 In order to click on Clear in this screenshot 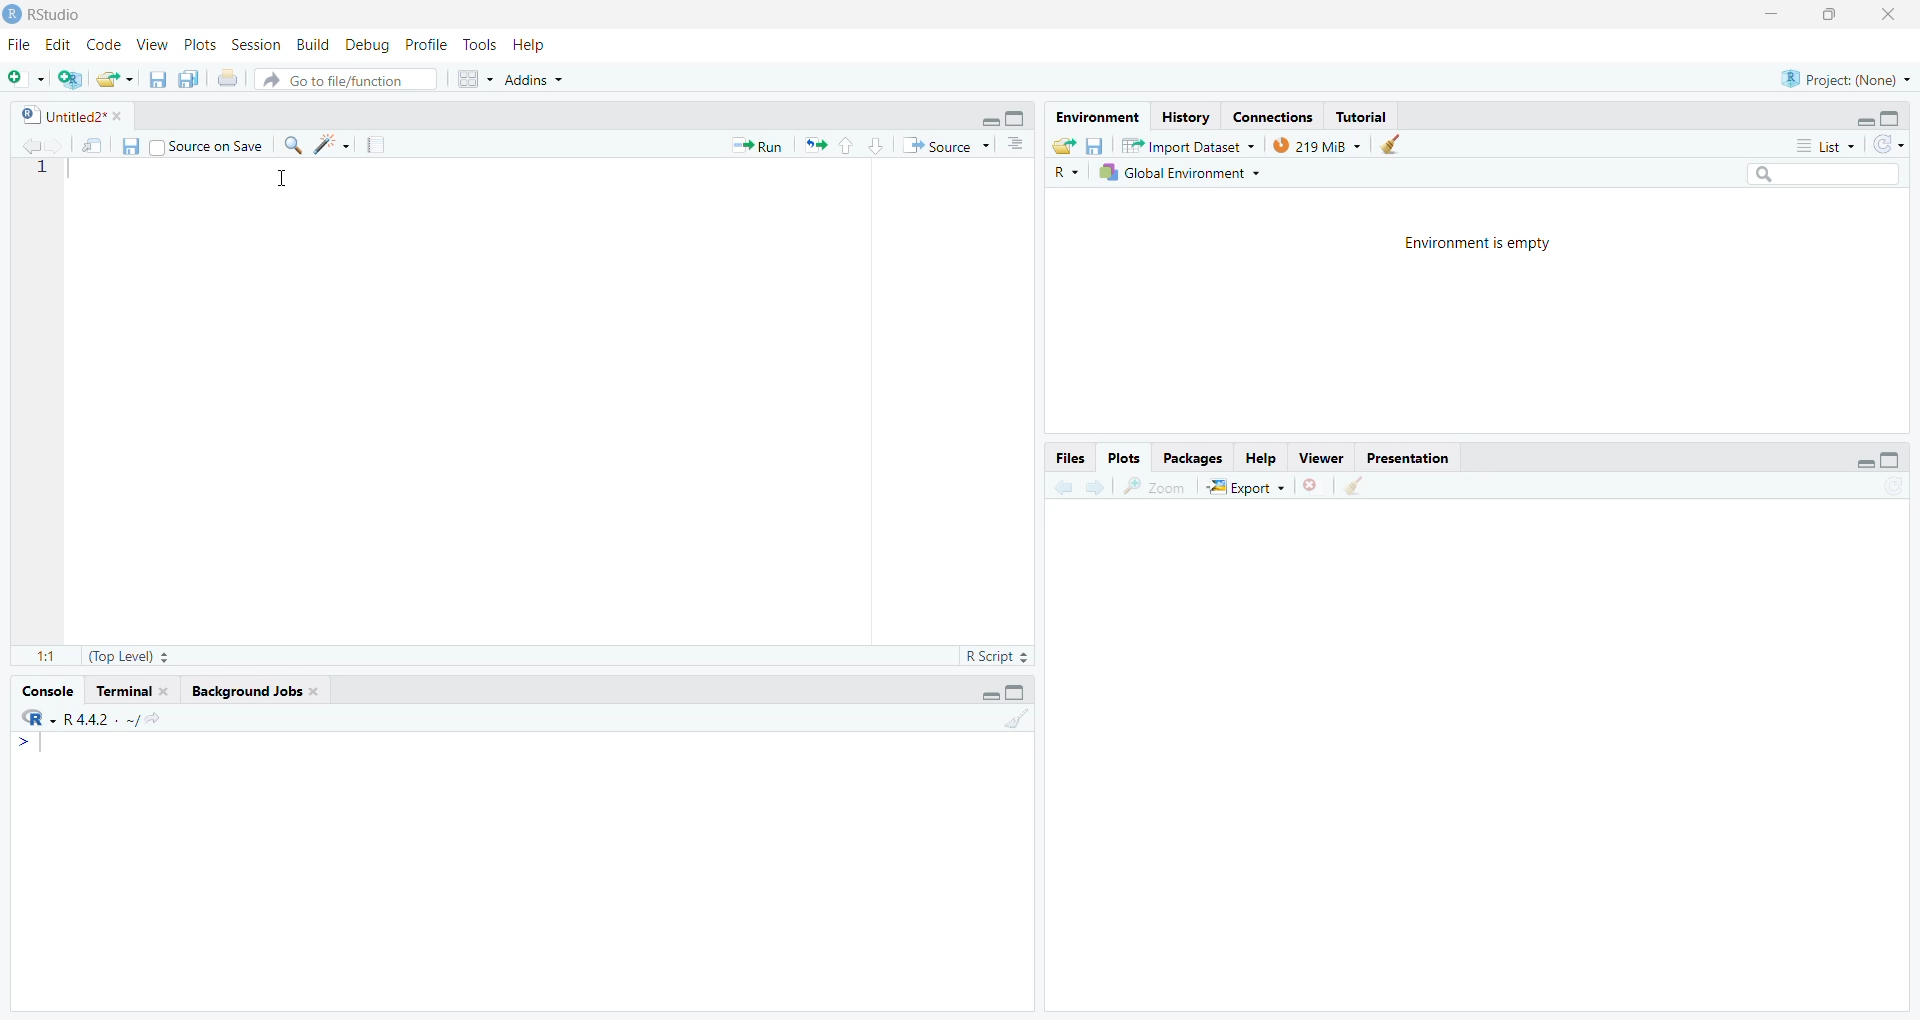, I will do `click(1353, 486)`.